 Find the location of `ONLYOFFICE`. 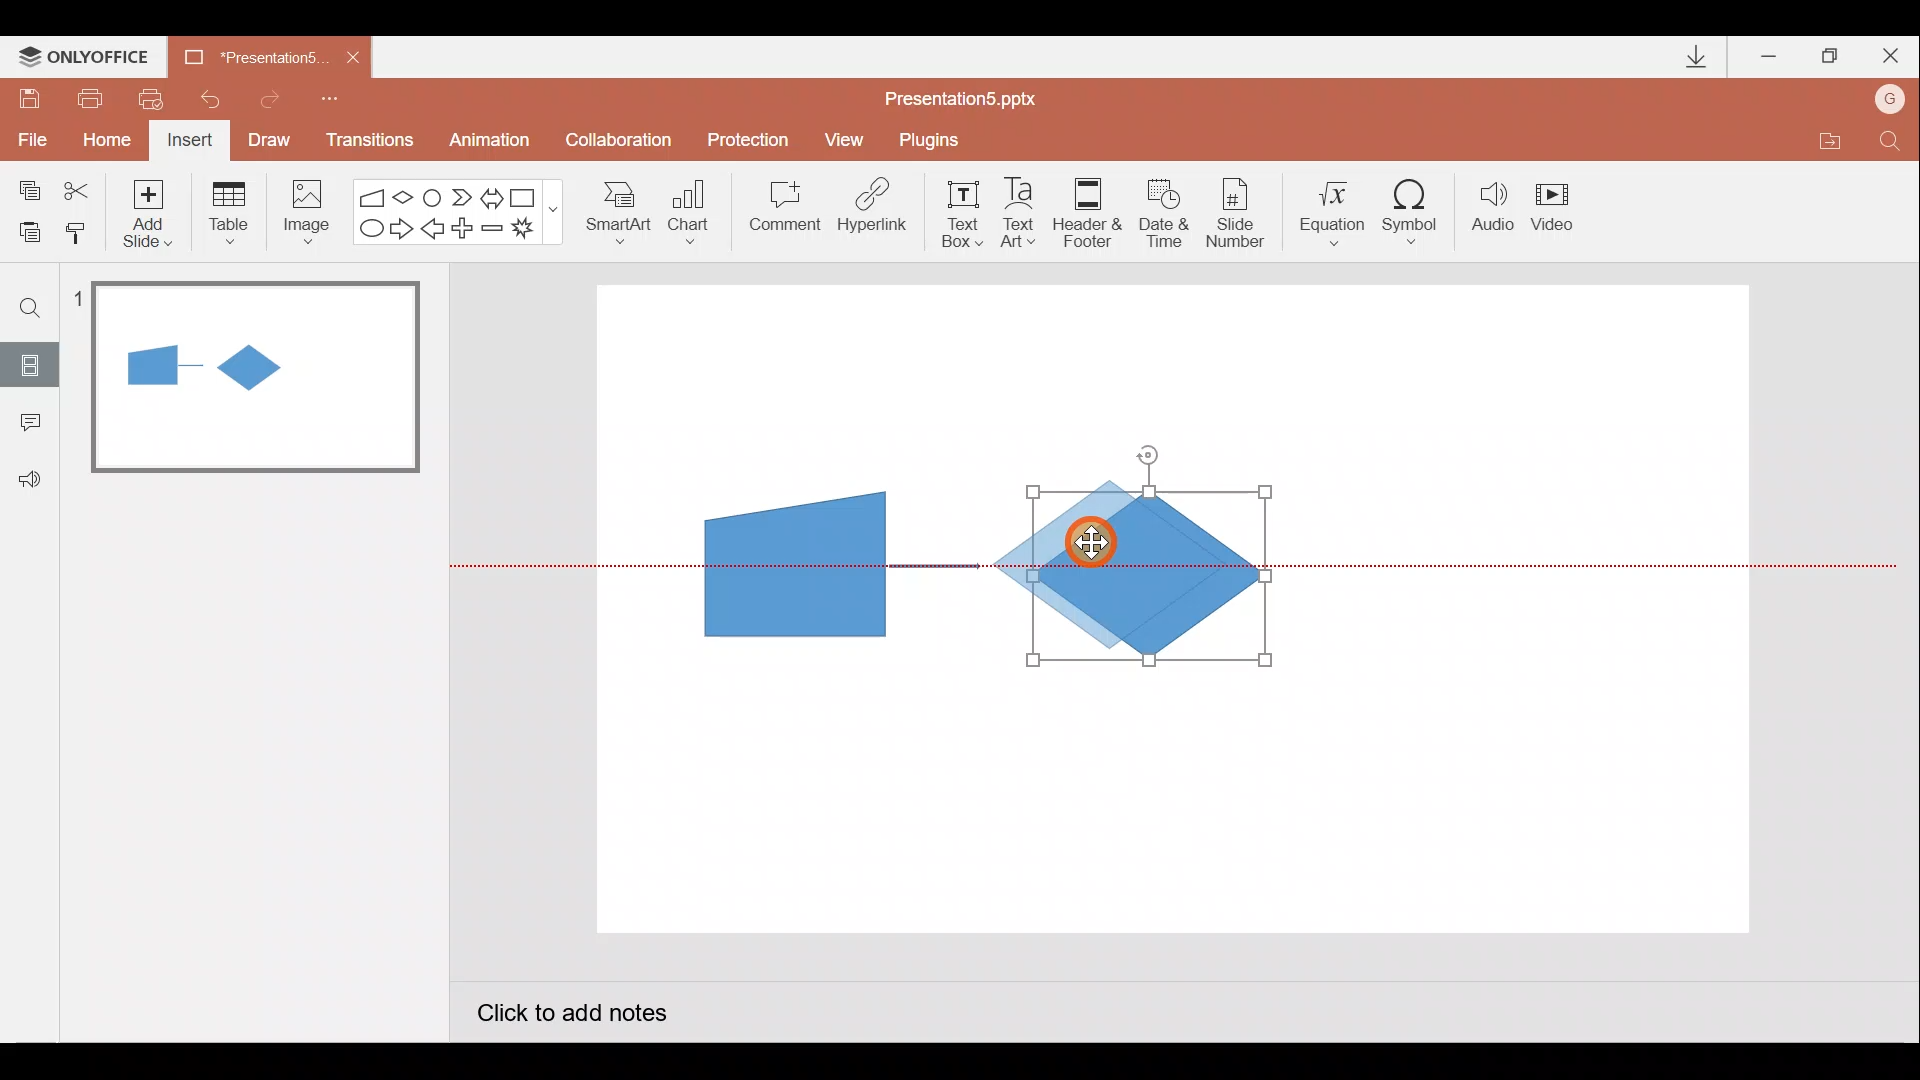

ONLYOFFICE is located at coordinates (88, 57).